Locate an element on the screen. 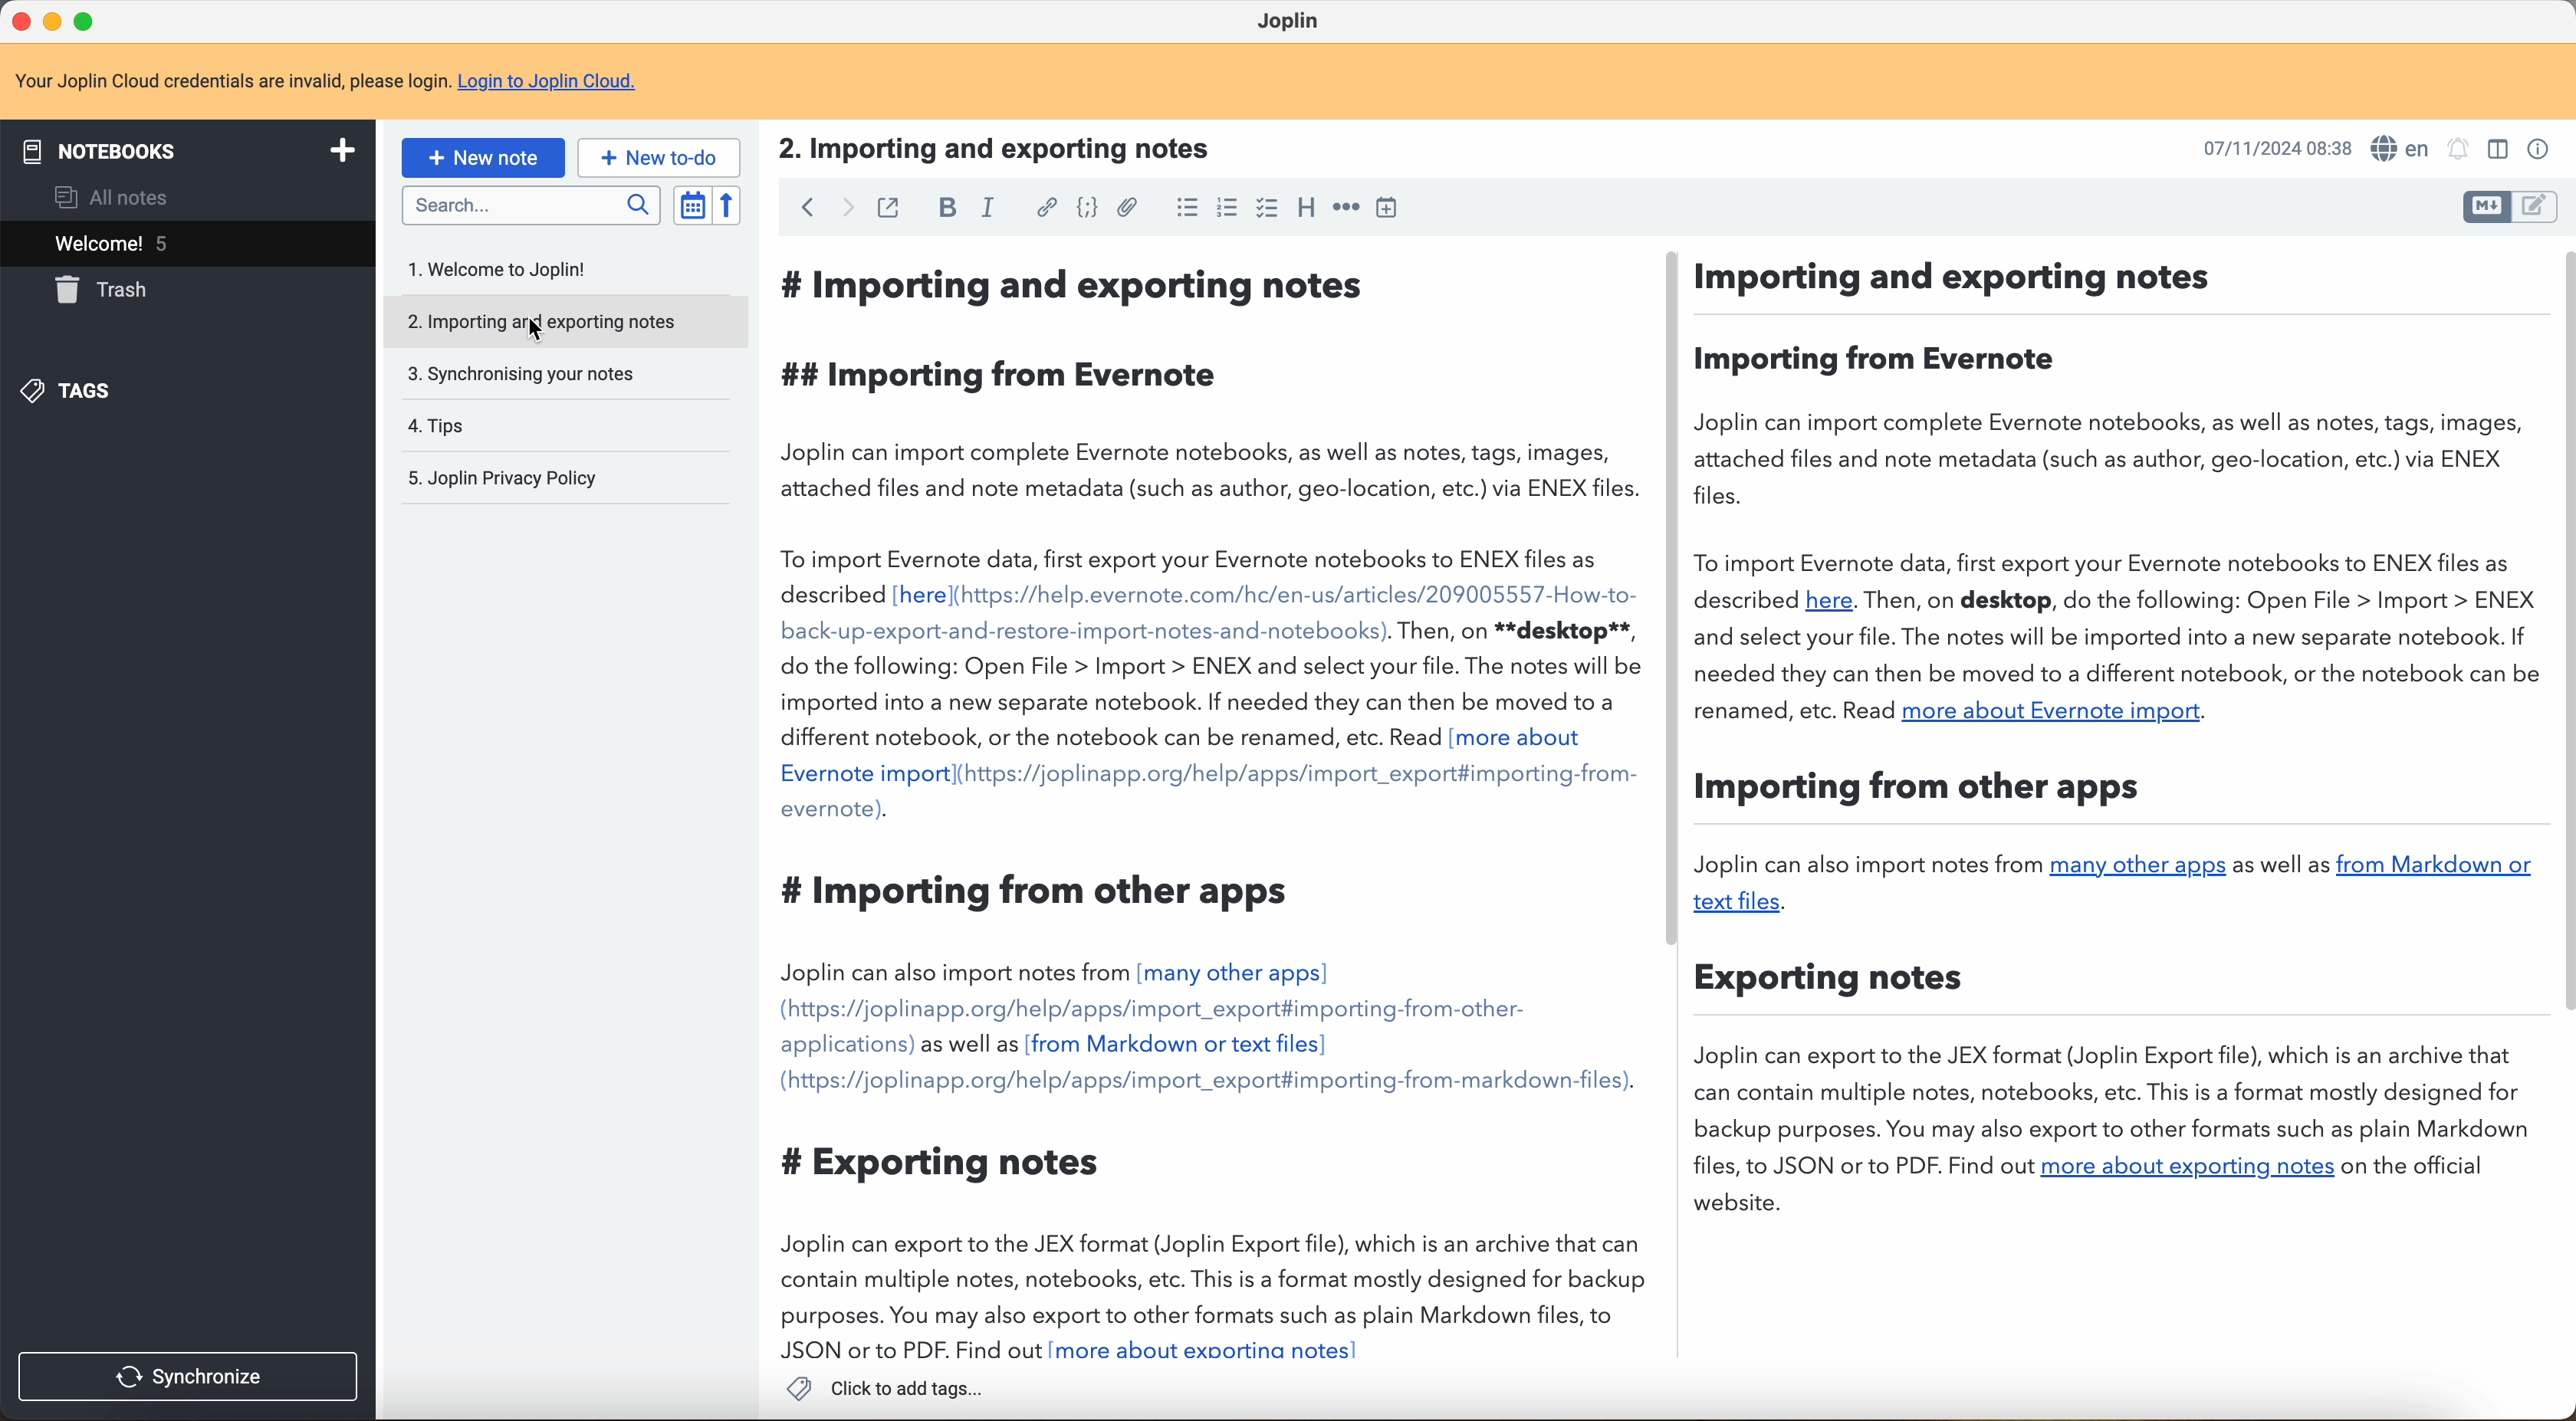  trash is located at coordinates (108, 290).